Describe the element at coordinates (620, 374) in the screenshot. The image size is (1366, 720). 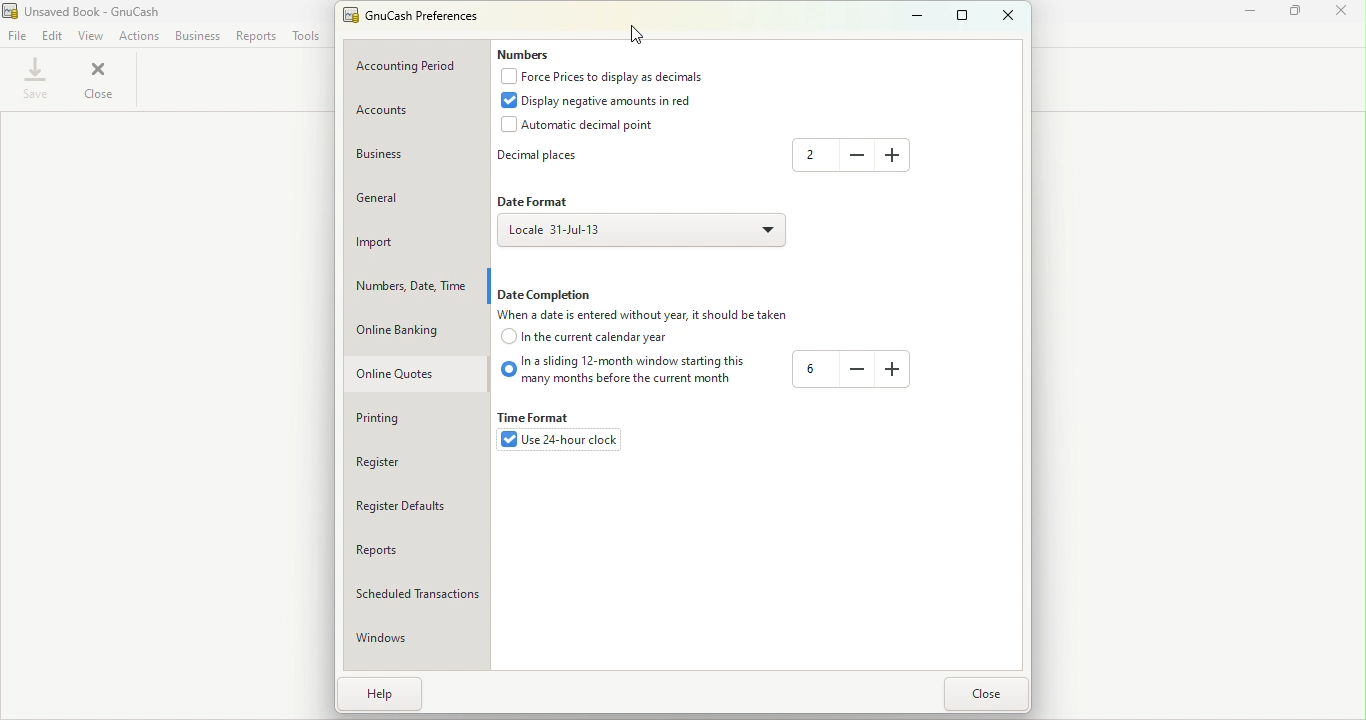
I see `In a sliding 12-month window starting this many months before the current month` at that location.